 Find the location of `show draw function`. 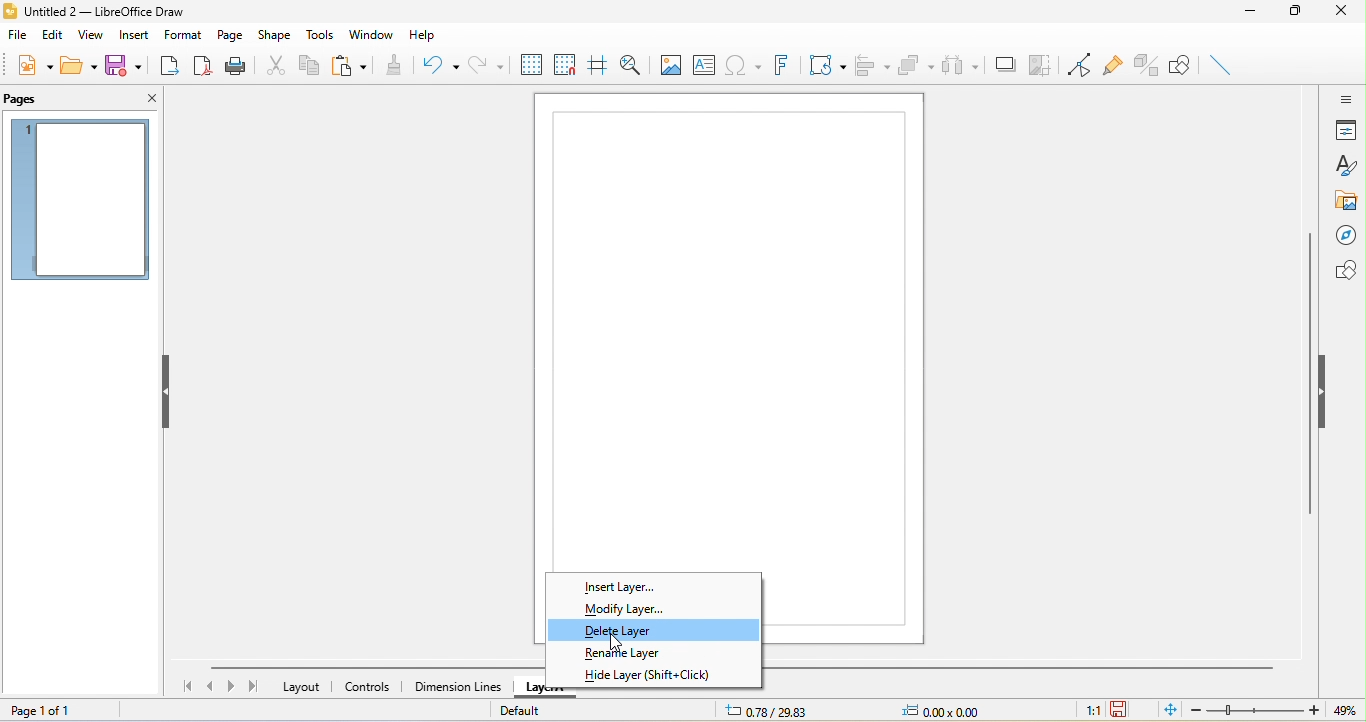

show draw function is located at coordinates (1184, 66).